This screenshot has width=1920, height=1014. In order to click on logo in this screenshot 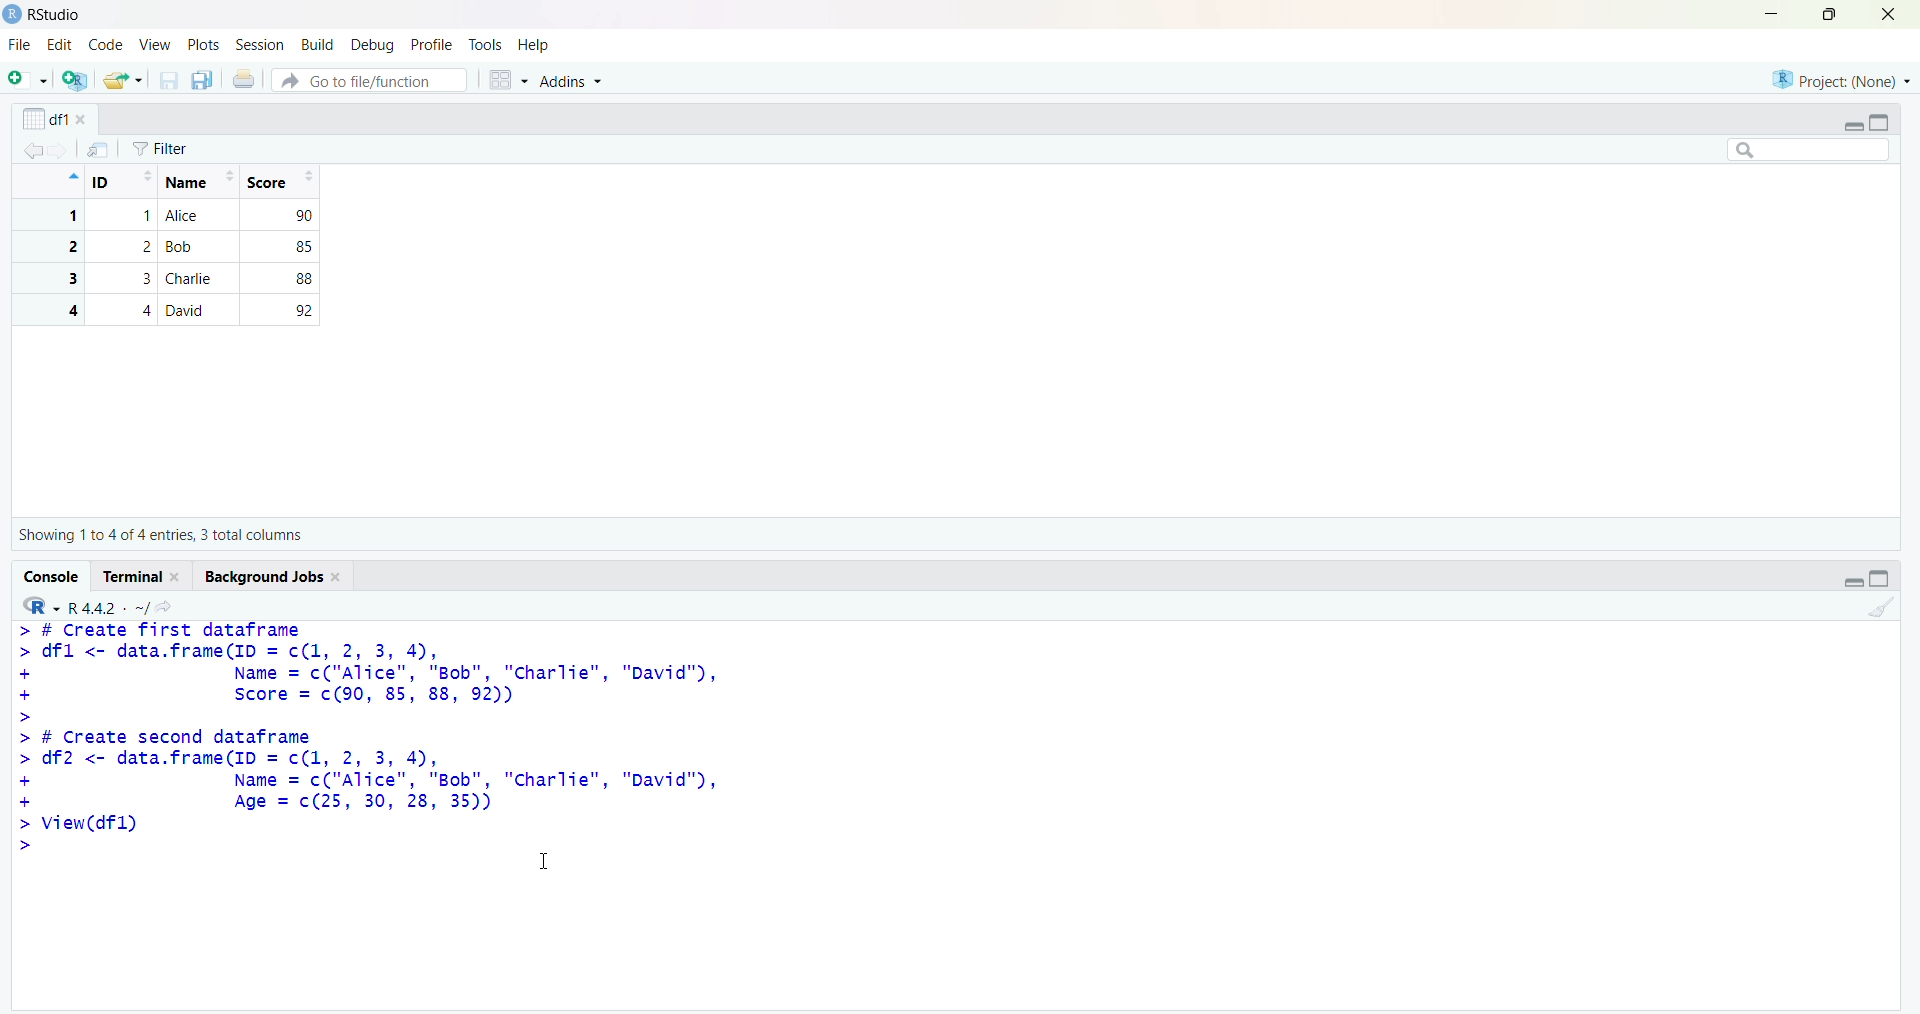, I will do `click(14, 15)`.